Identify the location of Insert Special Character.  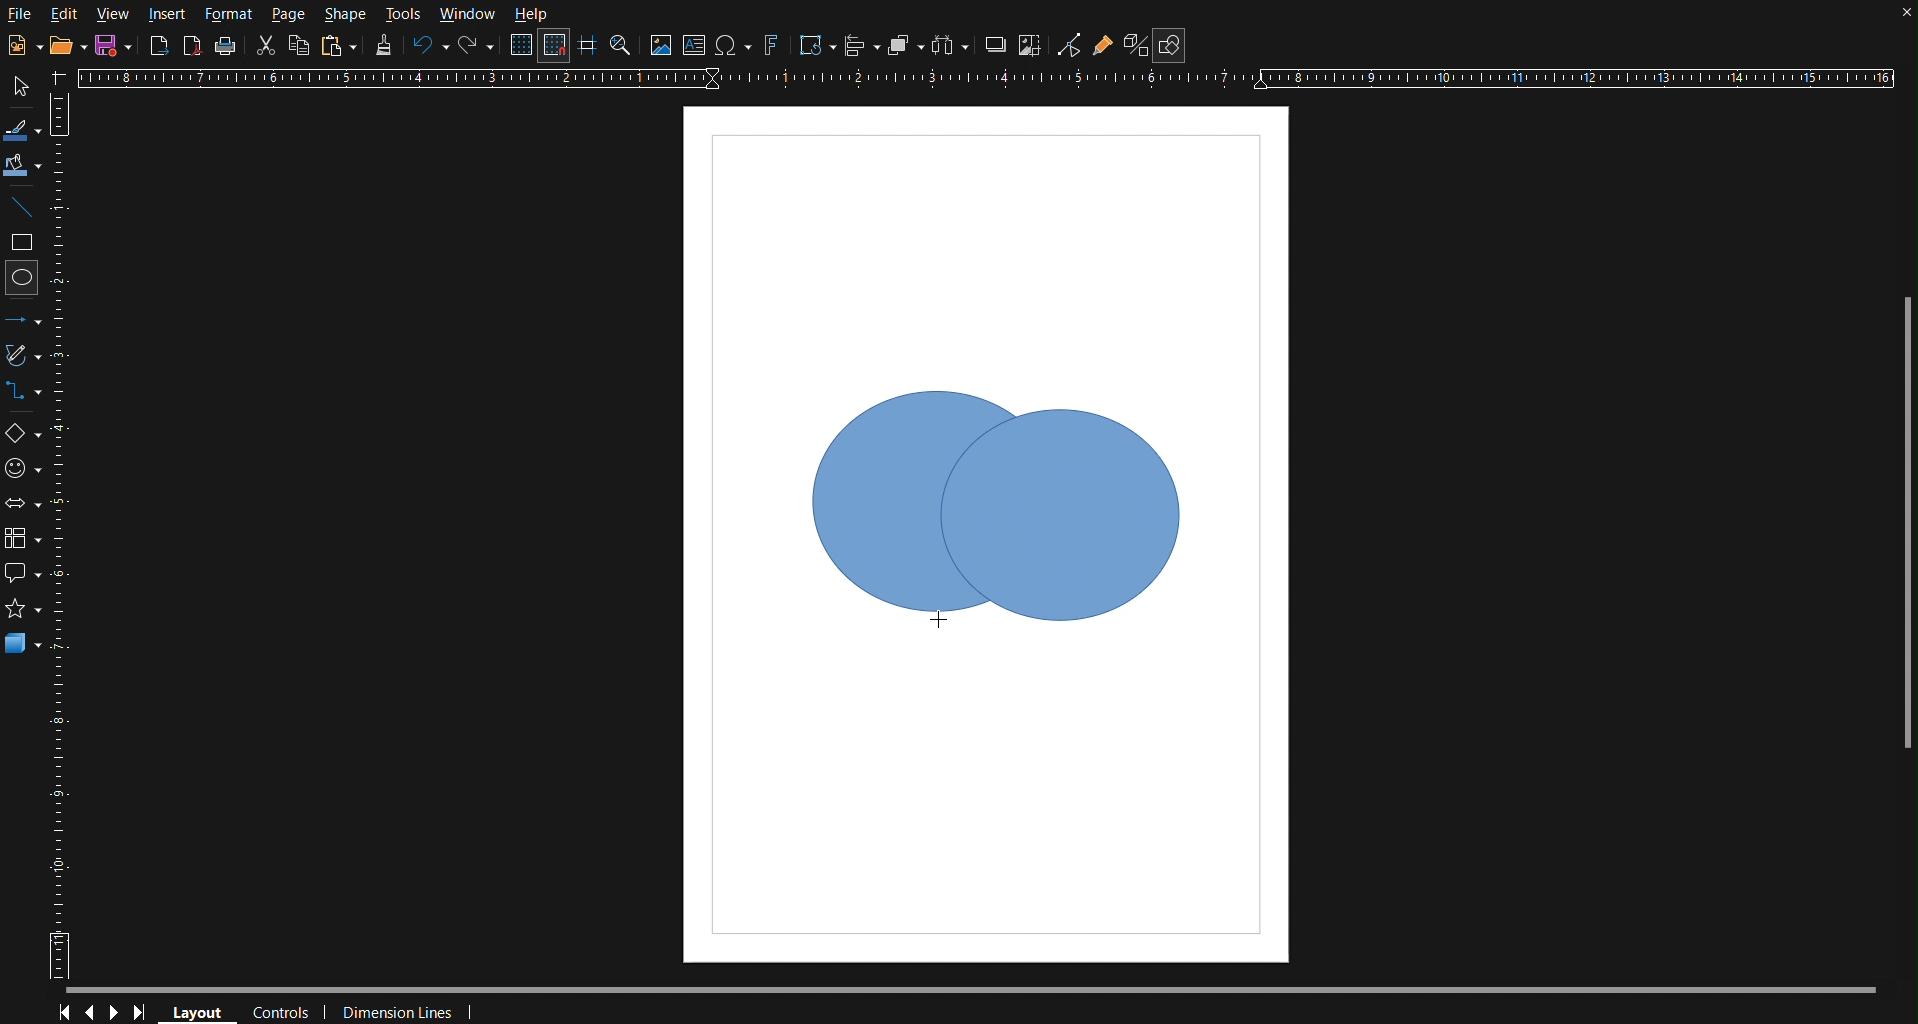
(734, 46).